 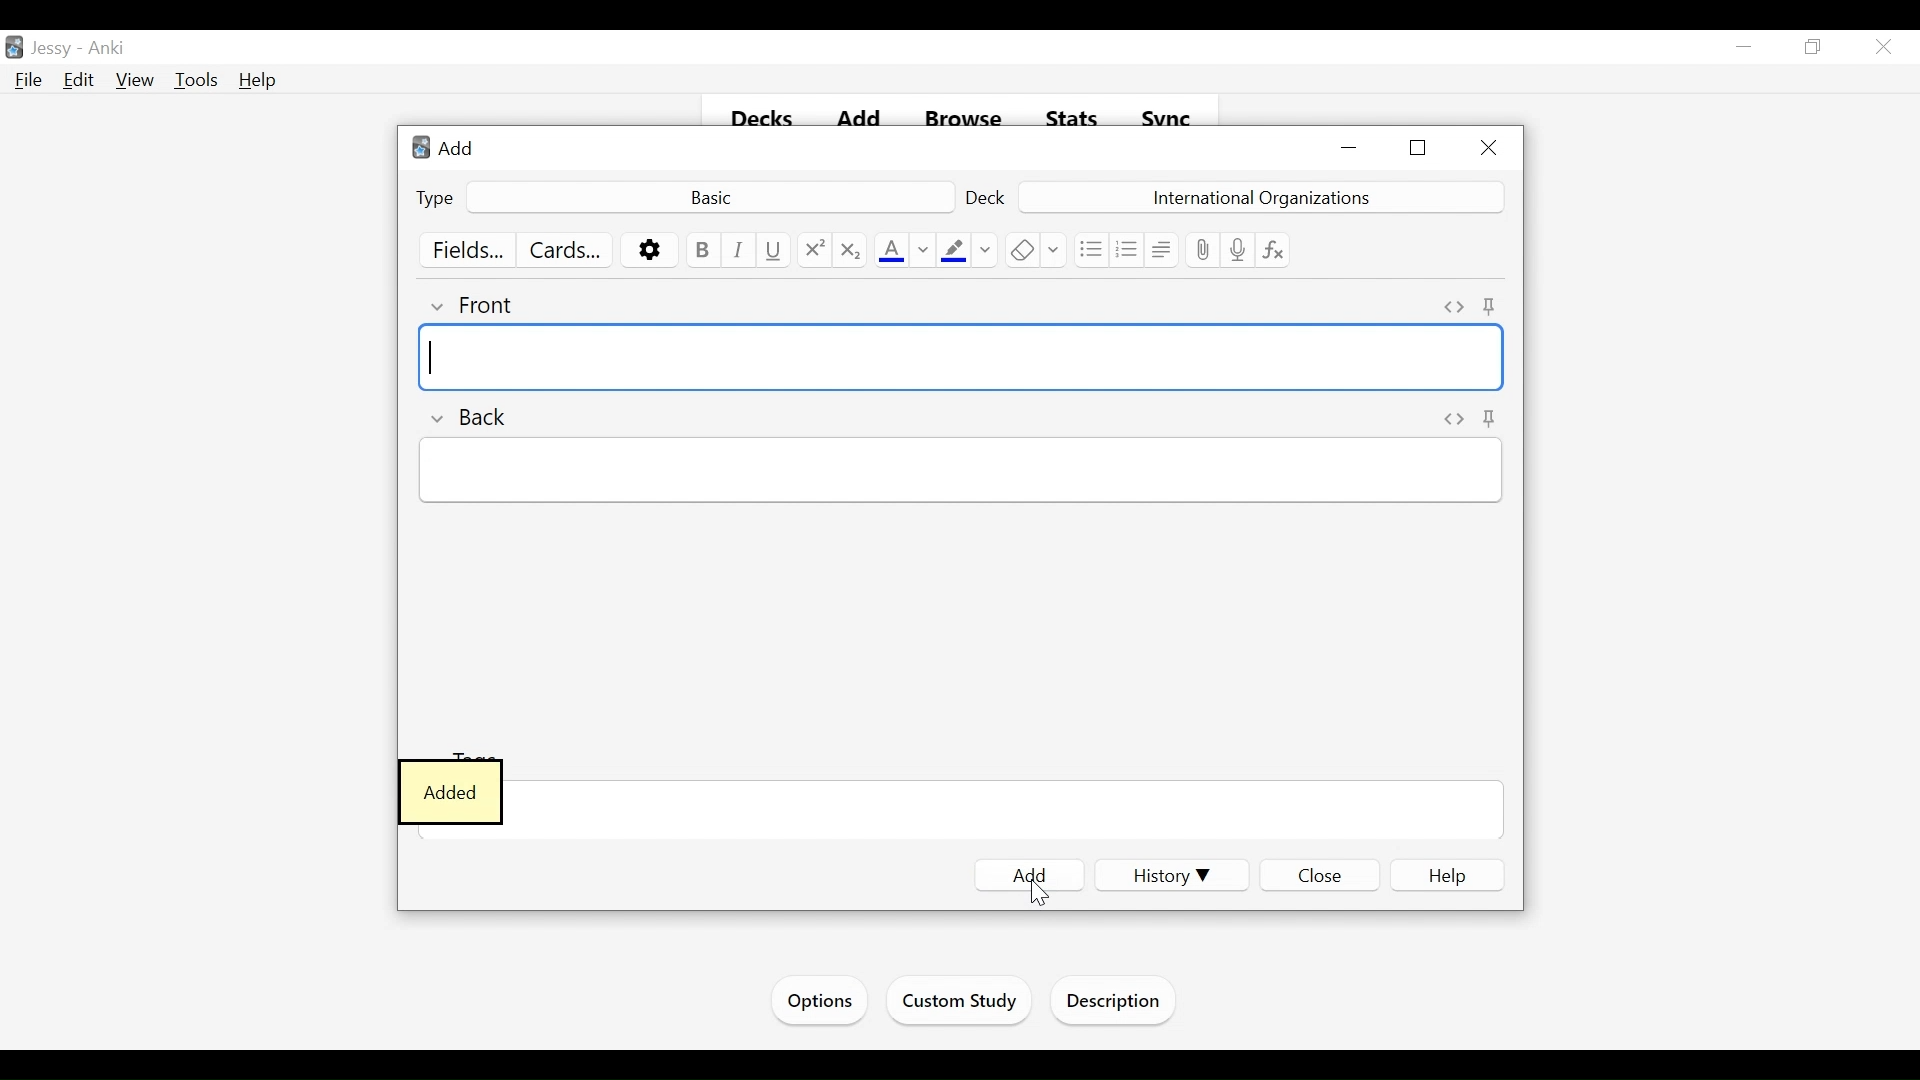 I want to click on minimize, so click(x=1351, y=149).